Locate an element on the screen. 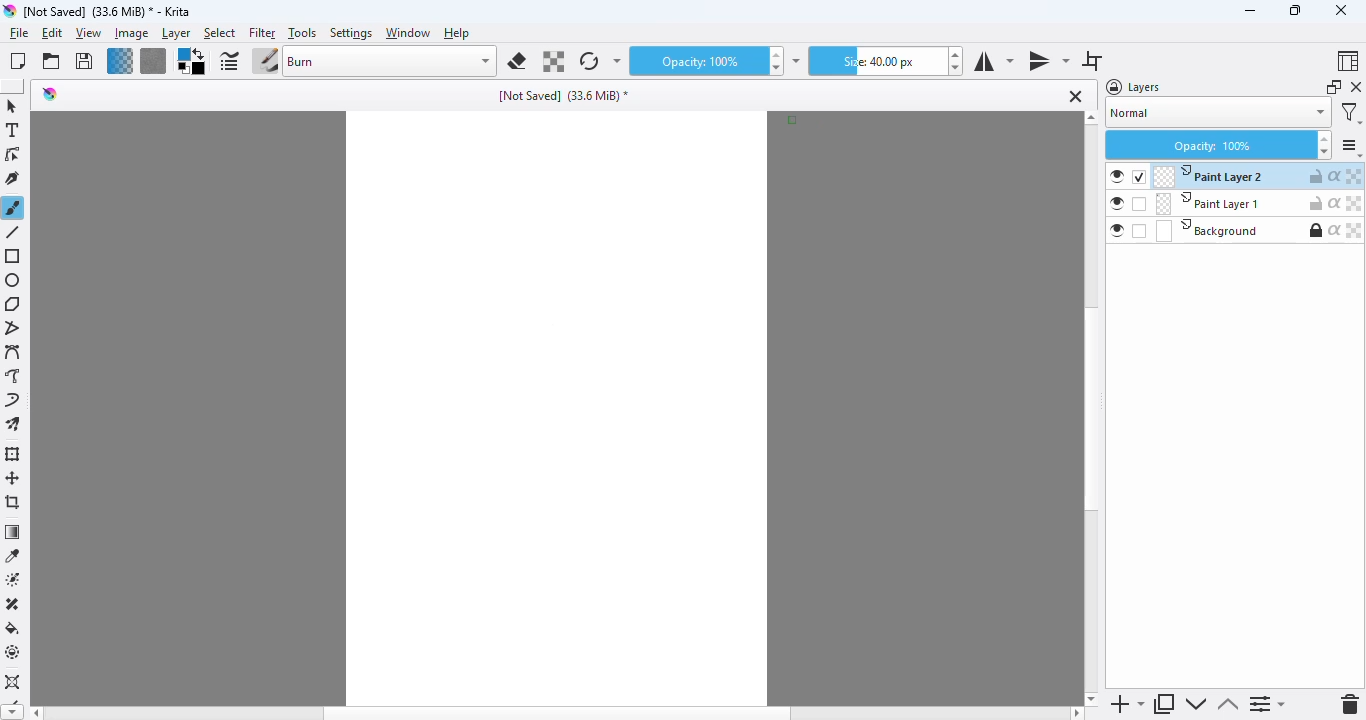 The height and width of the screenshot is (720, 1366). layers is located at coordinates (1135, 87).